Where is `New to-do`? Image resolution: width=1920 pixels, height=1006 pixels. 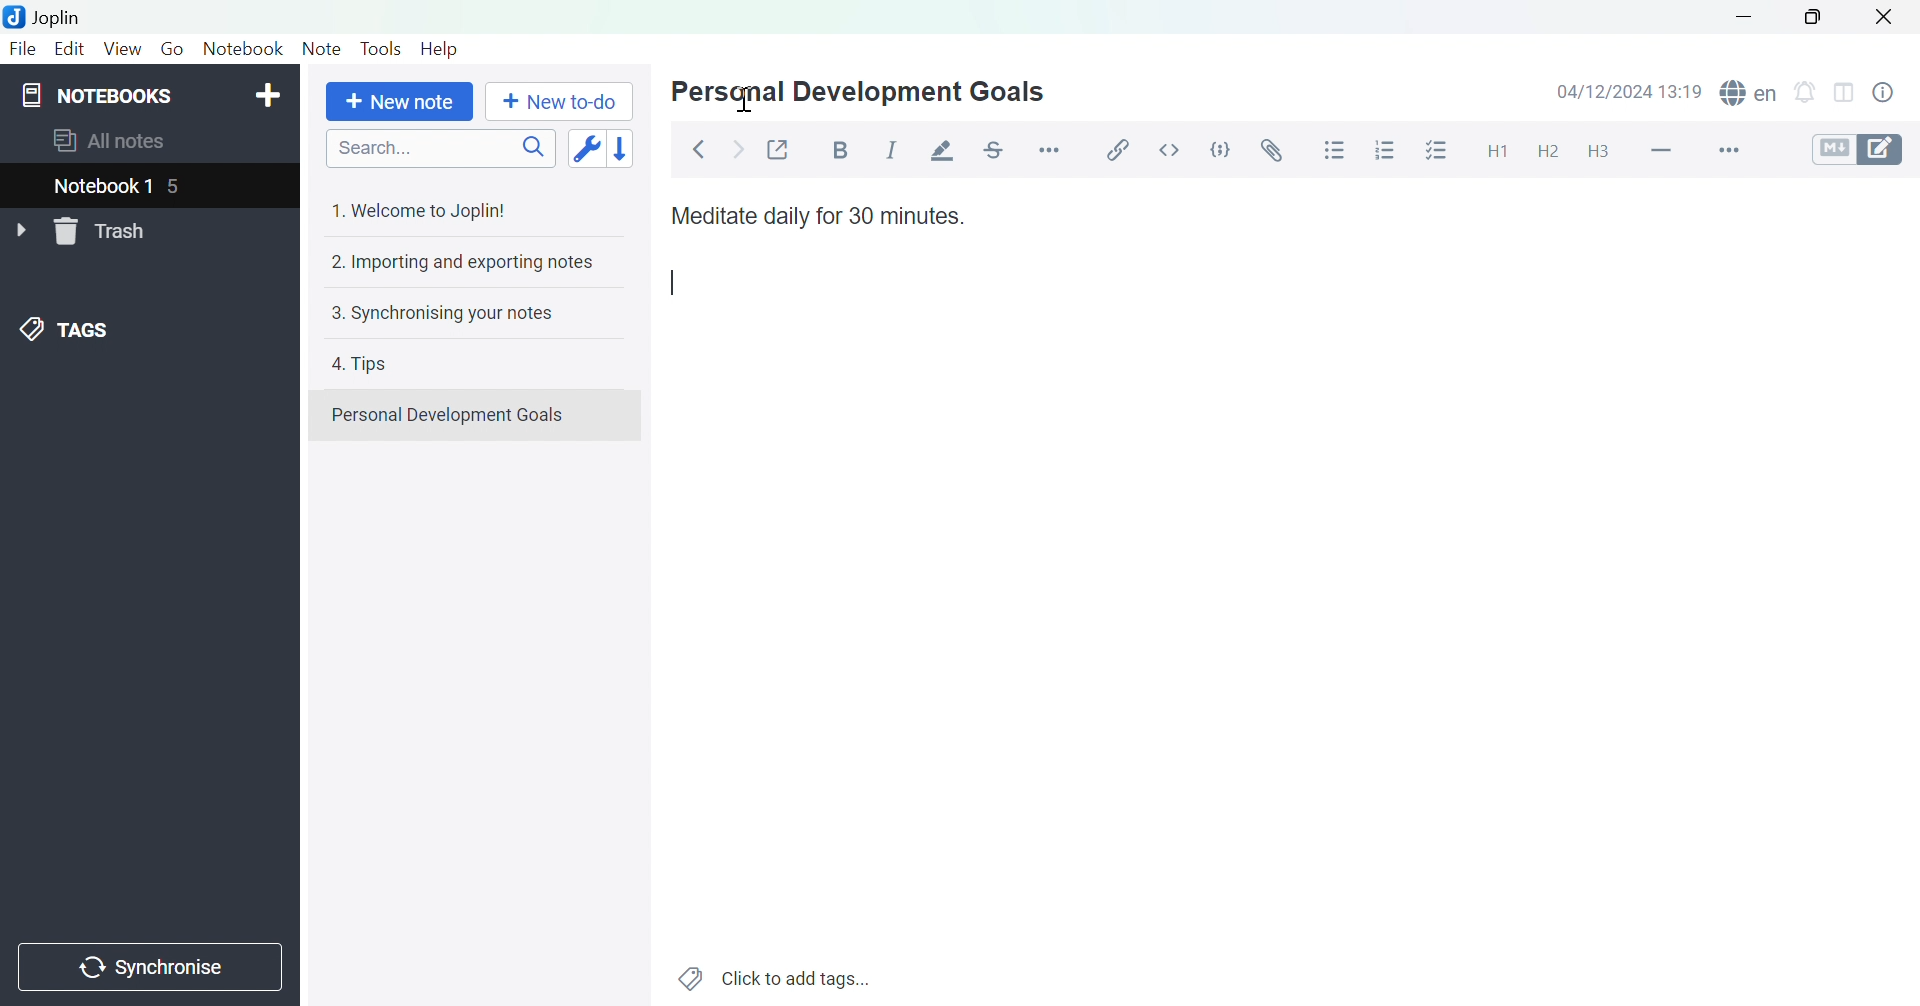
New to-do is located at coordinates (559, 101).